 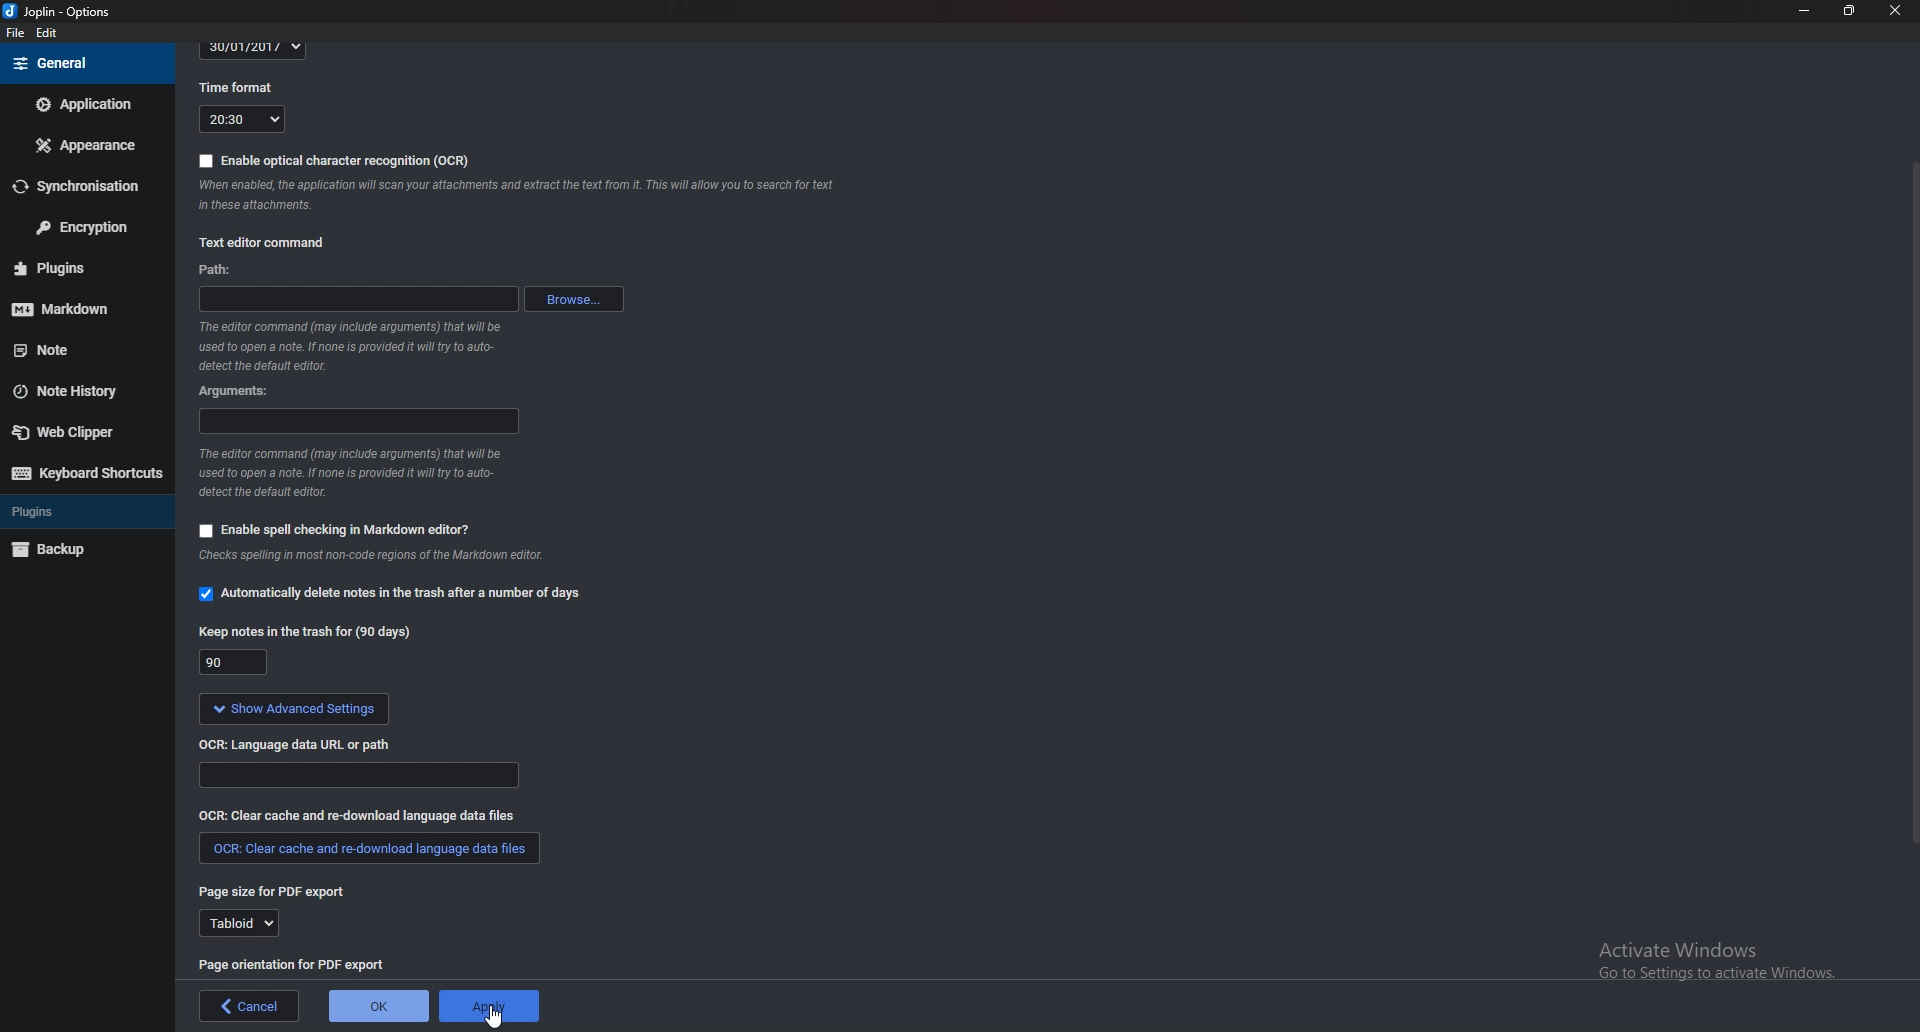 What do you see at coordinates (295, 963) in the screenshot?
I see `page orientation for P D F export` at bounding box center [295, 963].